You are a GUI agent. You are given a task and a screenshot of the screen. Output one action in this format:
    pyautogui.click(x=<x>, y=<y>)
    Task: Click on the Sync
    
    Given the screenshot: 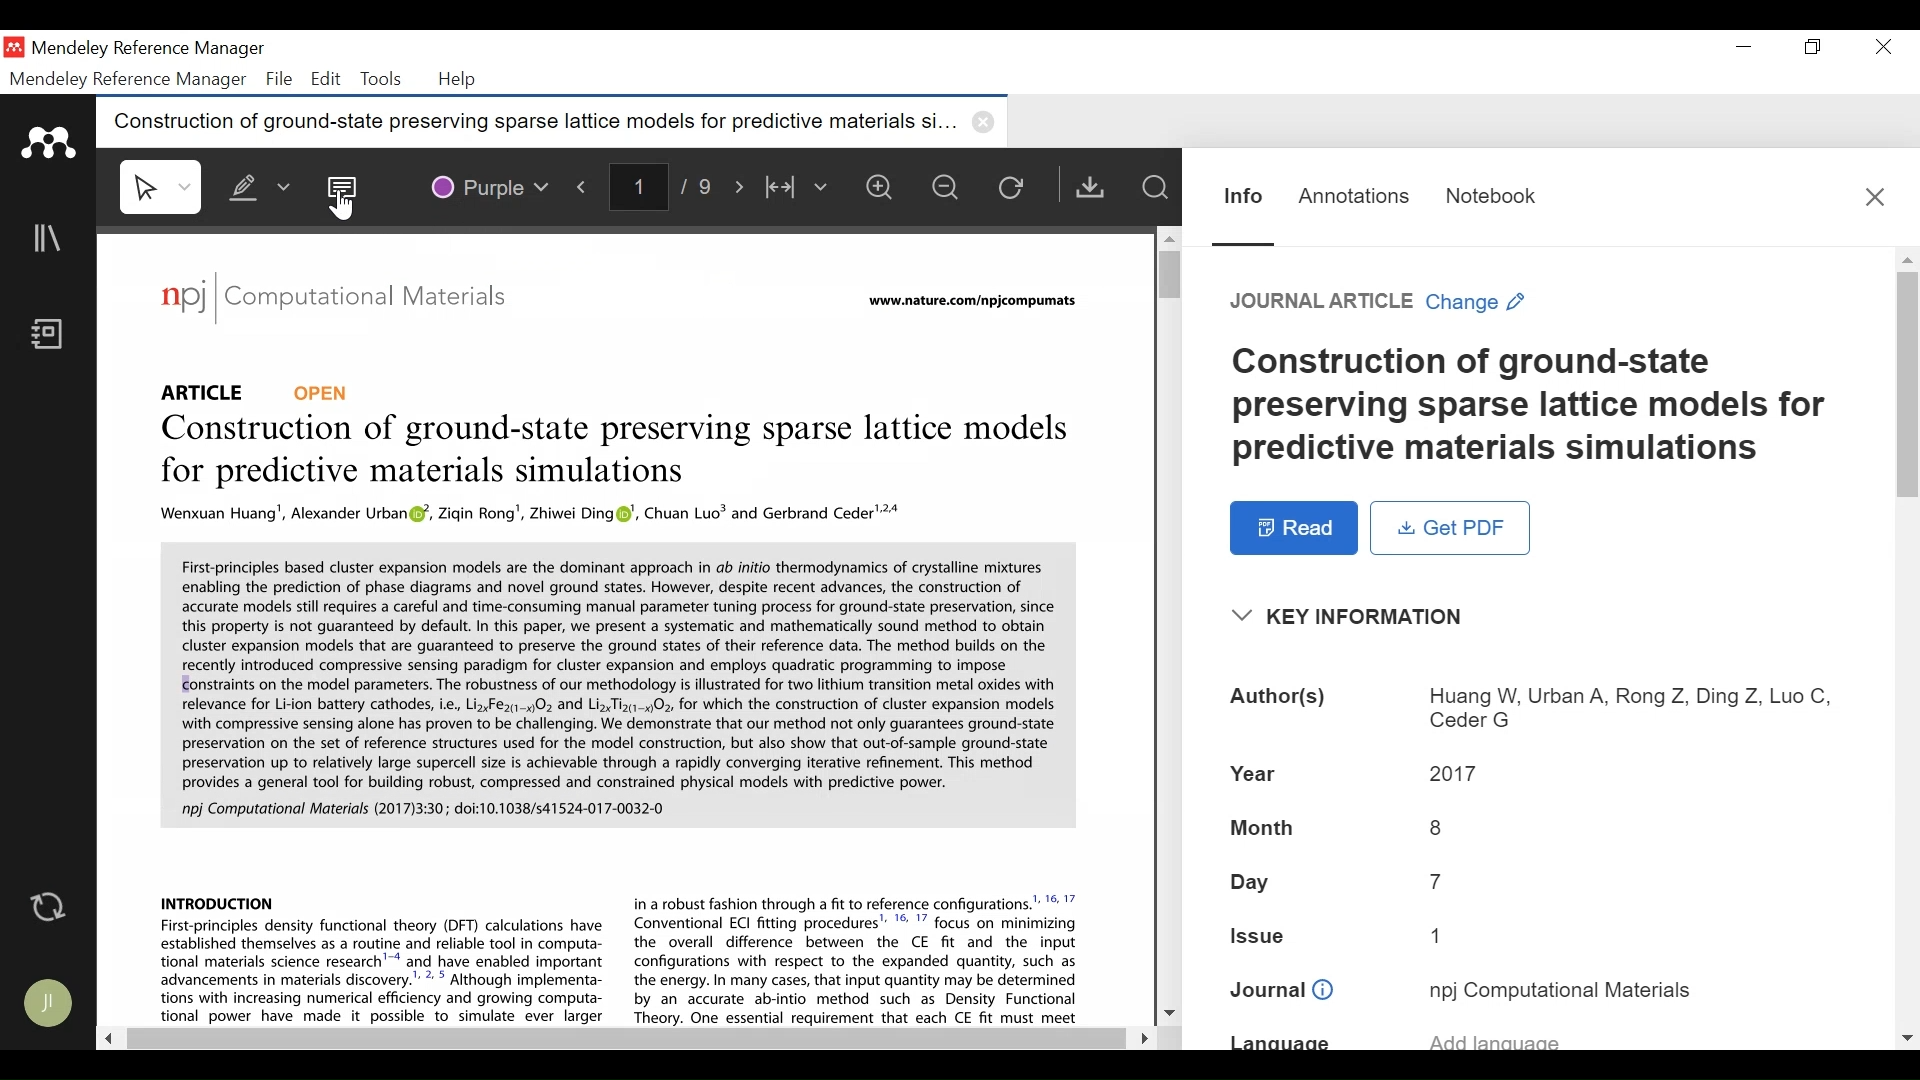 What is the action you would take?
    pyautogui.click(x=49, y=909)
    